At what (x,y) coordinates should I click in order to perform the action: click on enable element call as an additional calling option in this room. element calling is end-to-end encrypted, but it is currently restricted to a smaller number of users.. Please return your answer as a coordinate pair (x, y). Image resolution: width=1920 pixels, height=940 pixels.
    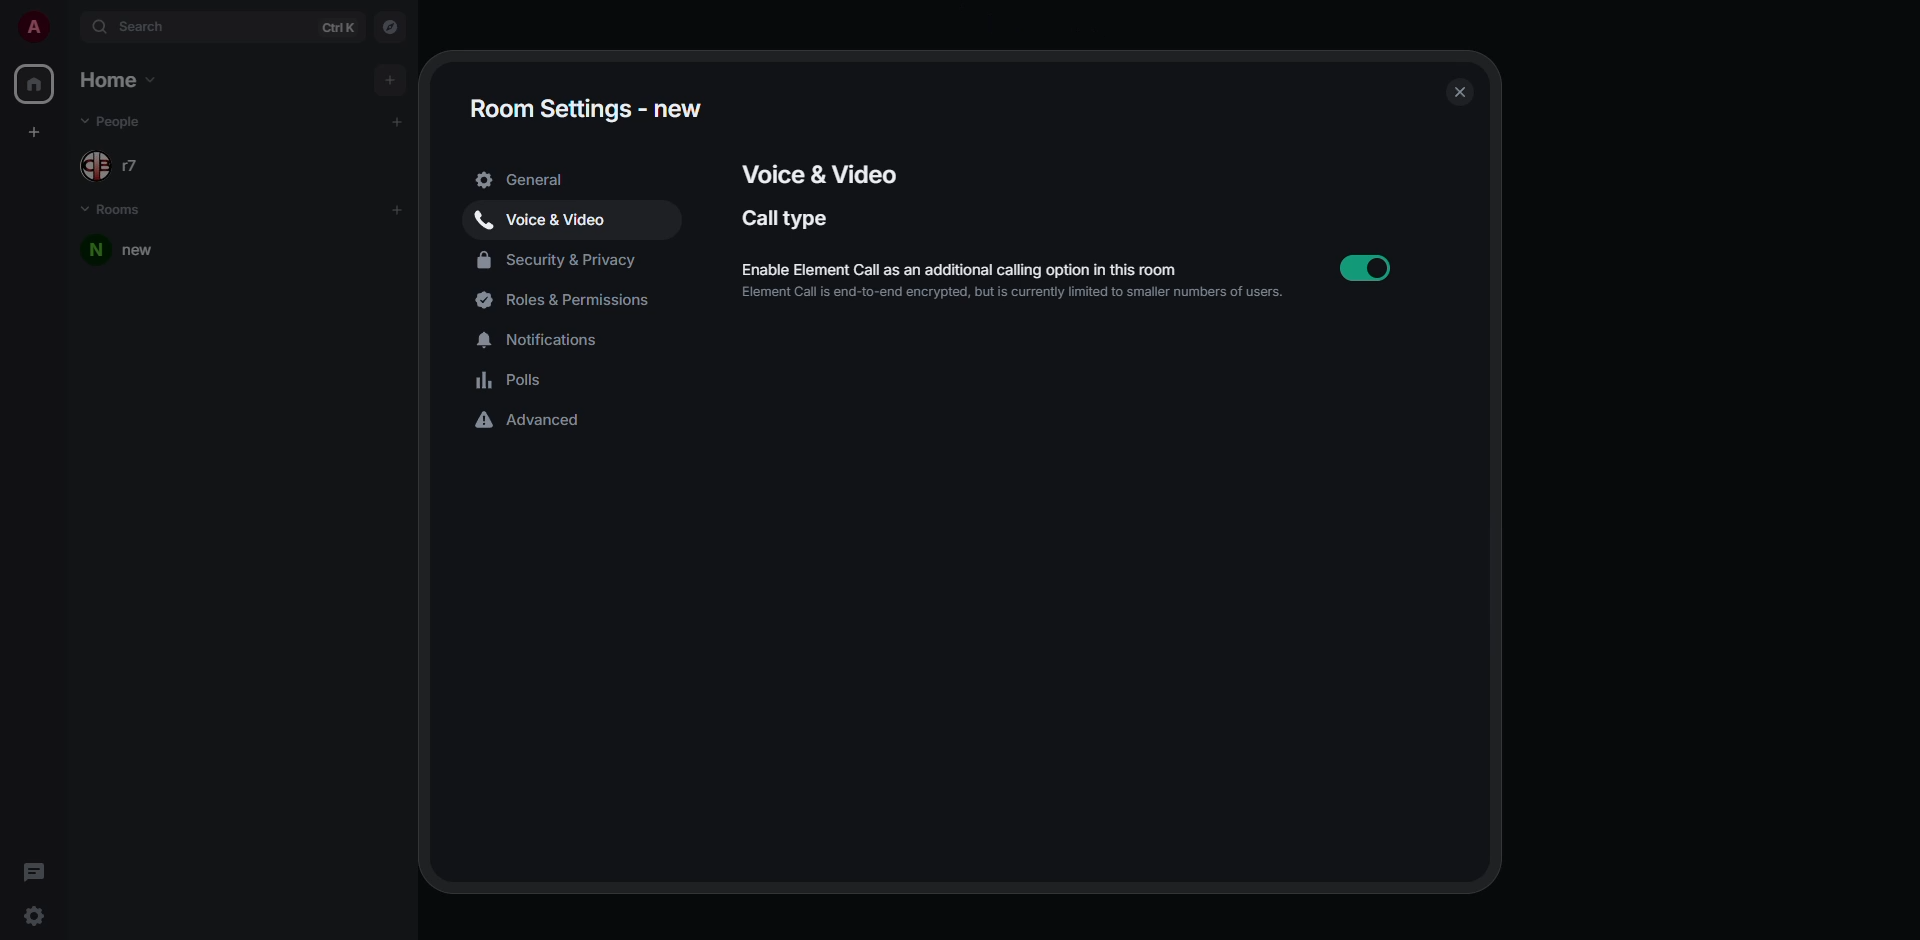
    Looking at the image, I should click on (1016, 281).